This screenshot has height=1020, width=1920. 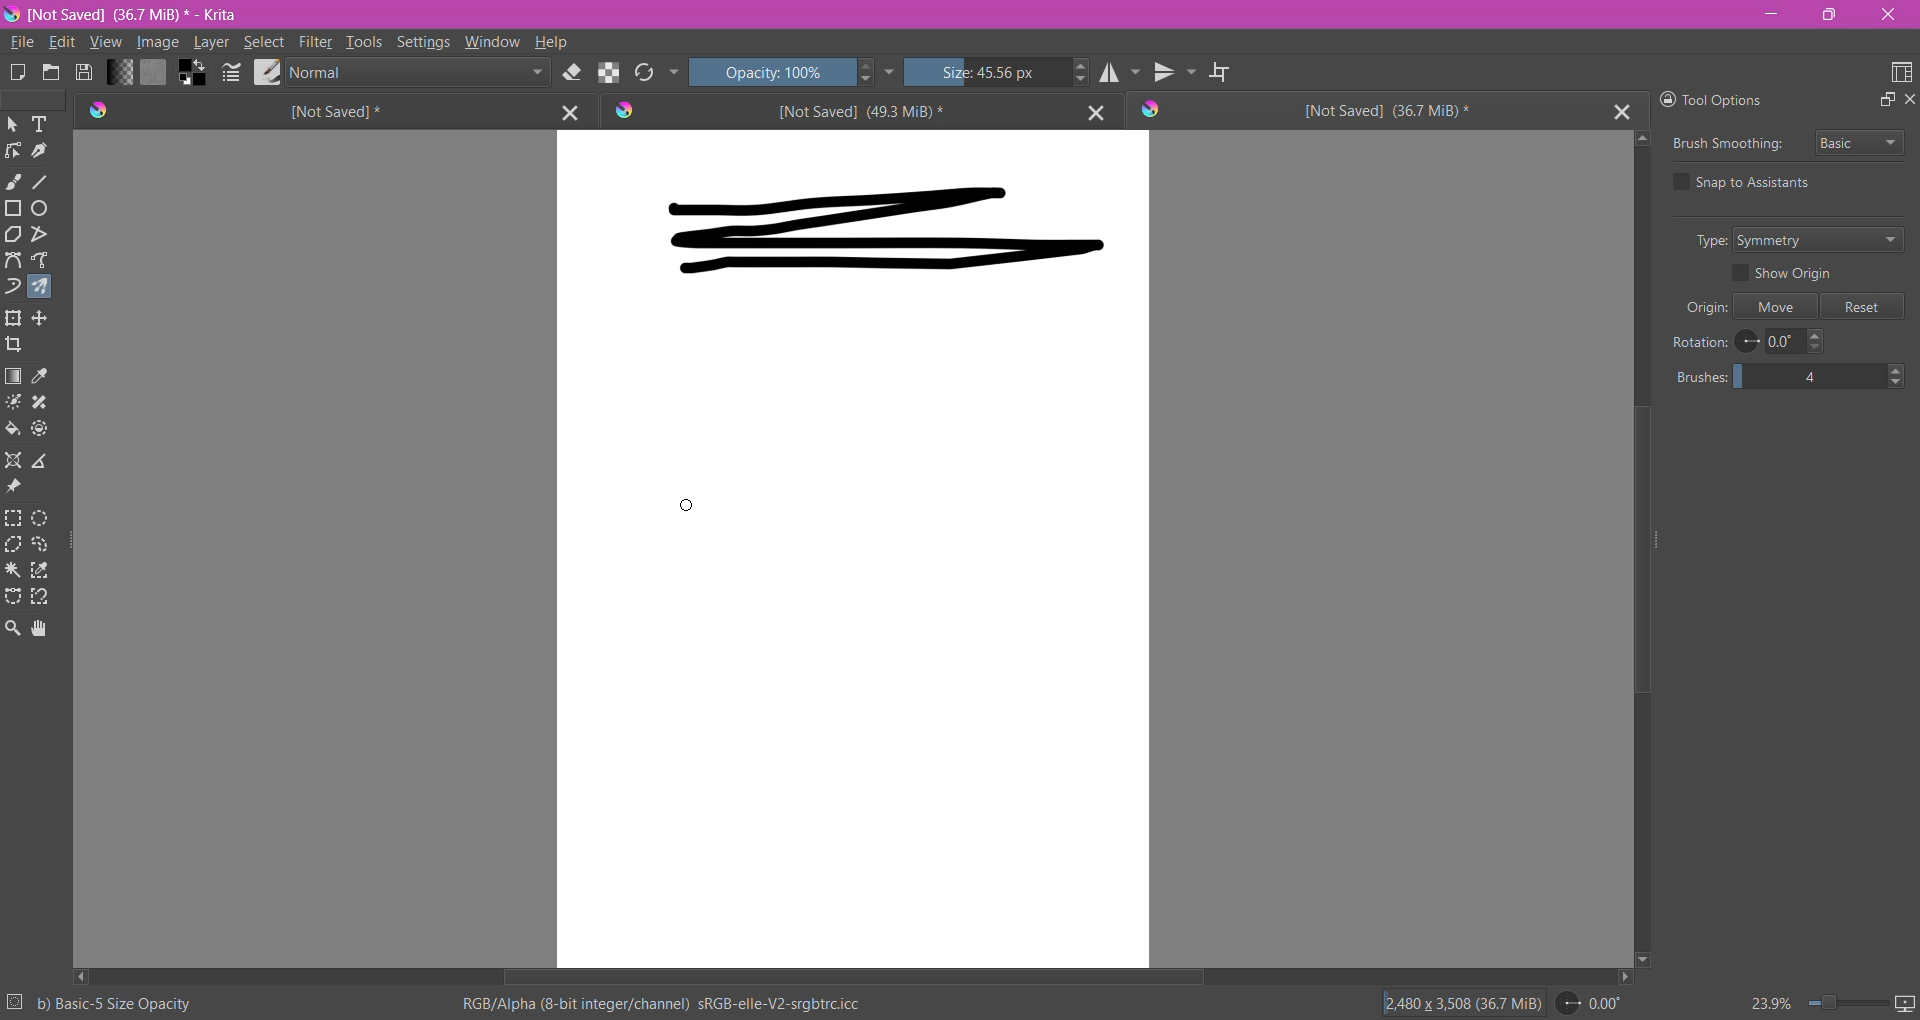 I want to click on Close Tab, so click(x=566, y=111).